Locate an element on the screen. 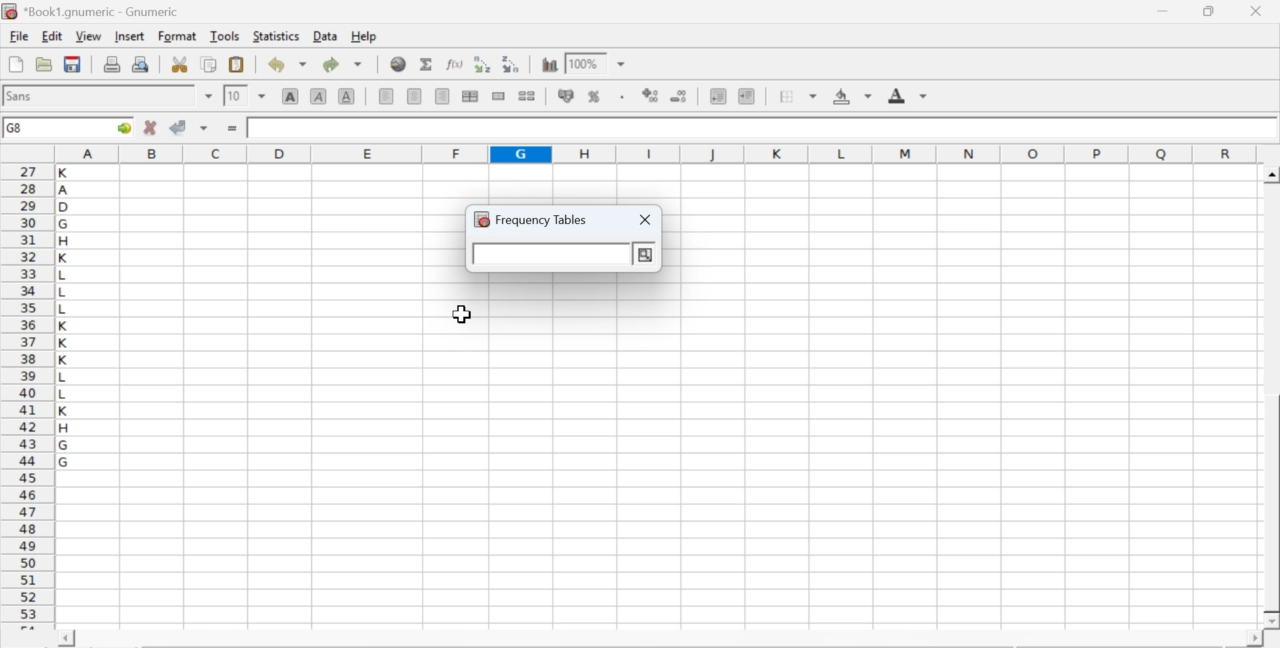 This screenshot has width=1280, height=648. G8 is located at coordinates (17, 128).